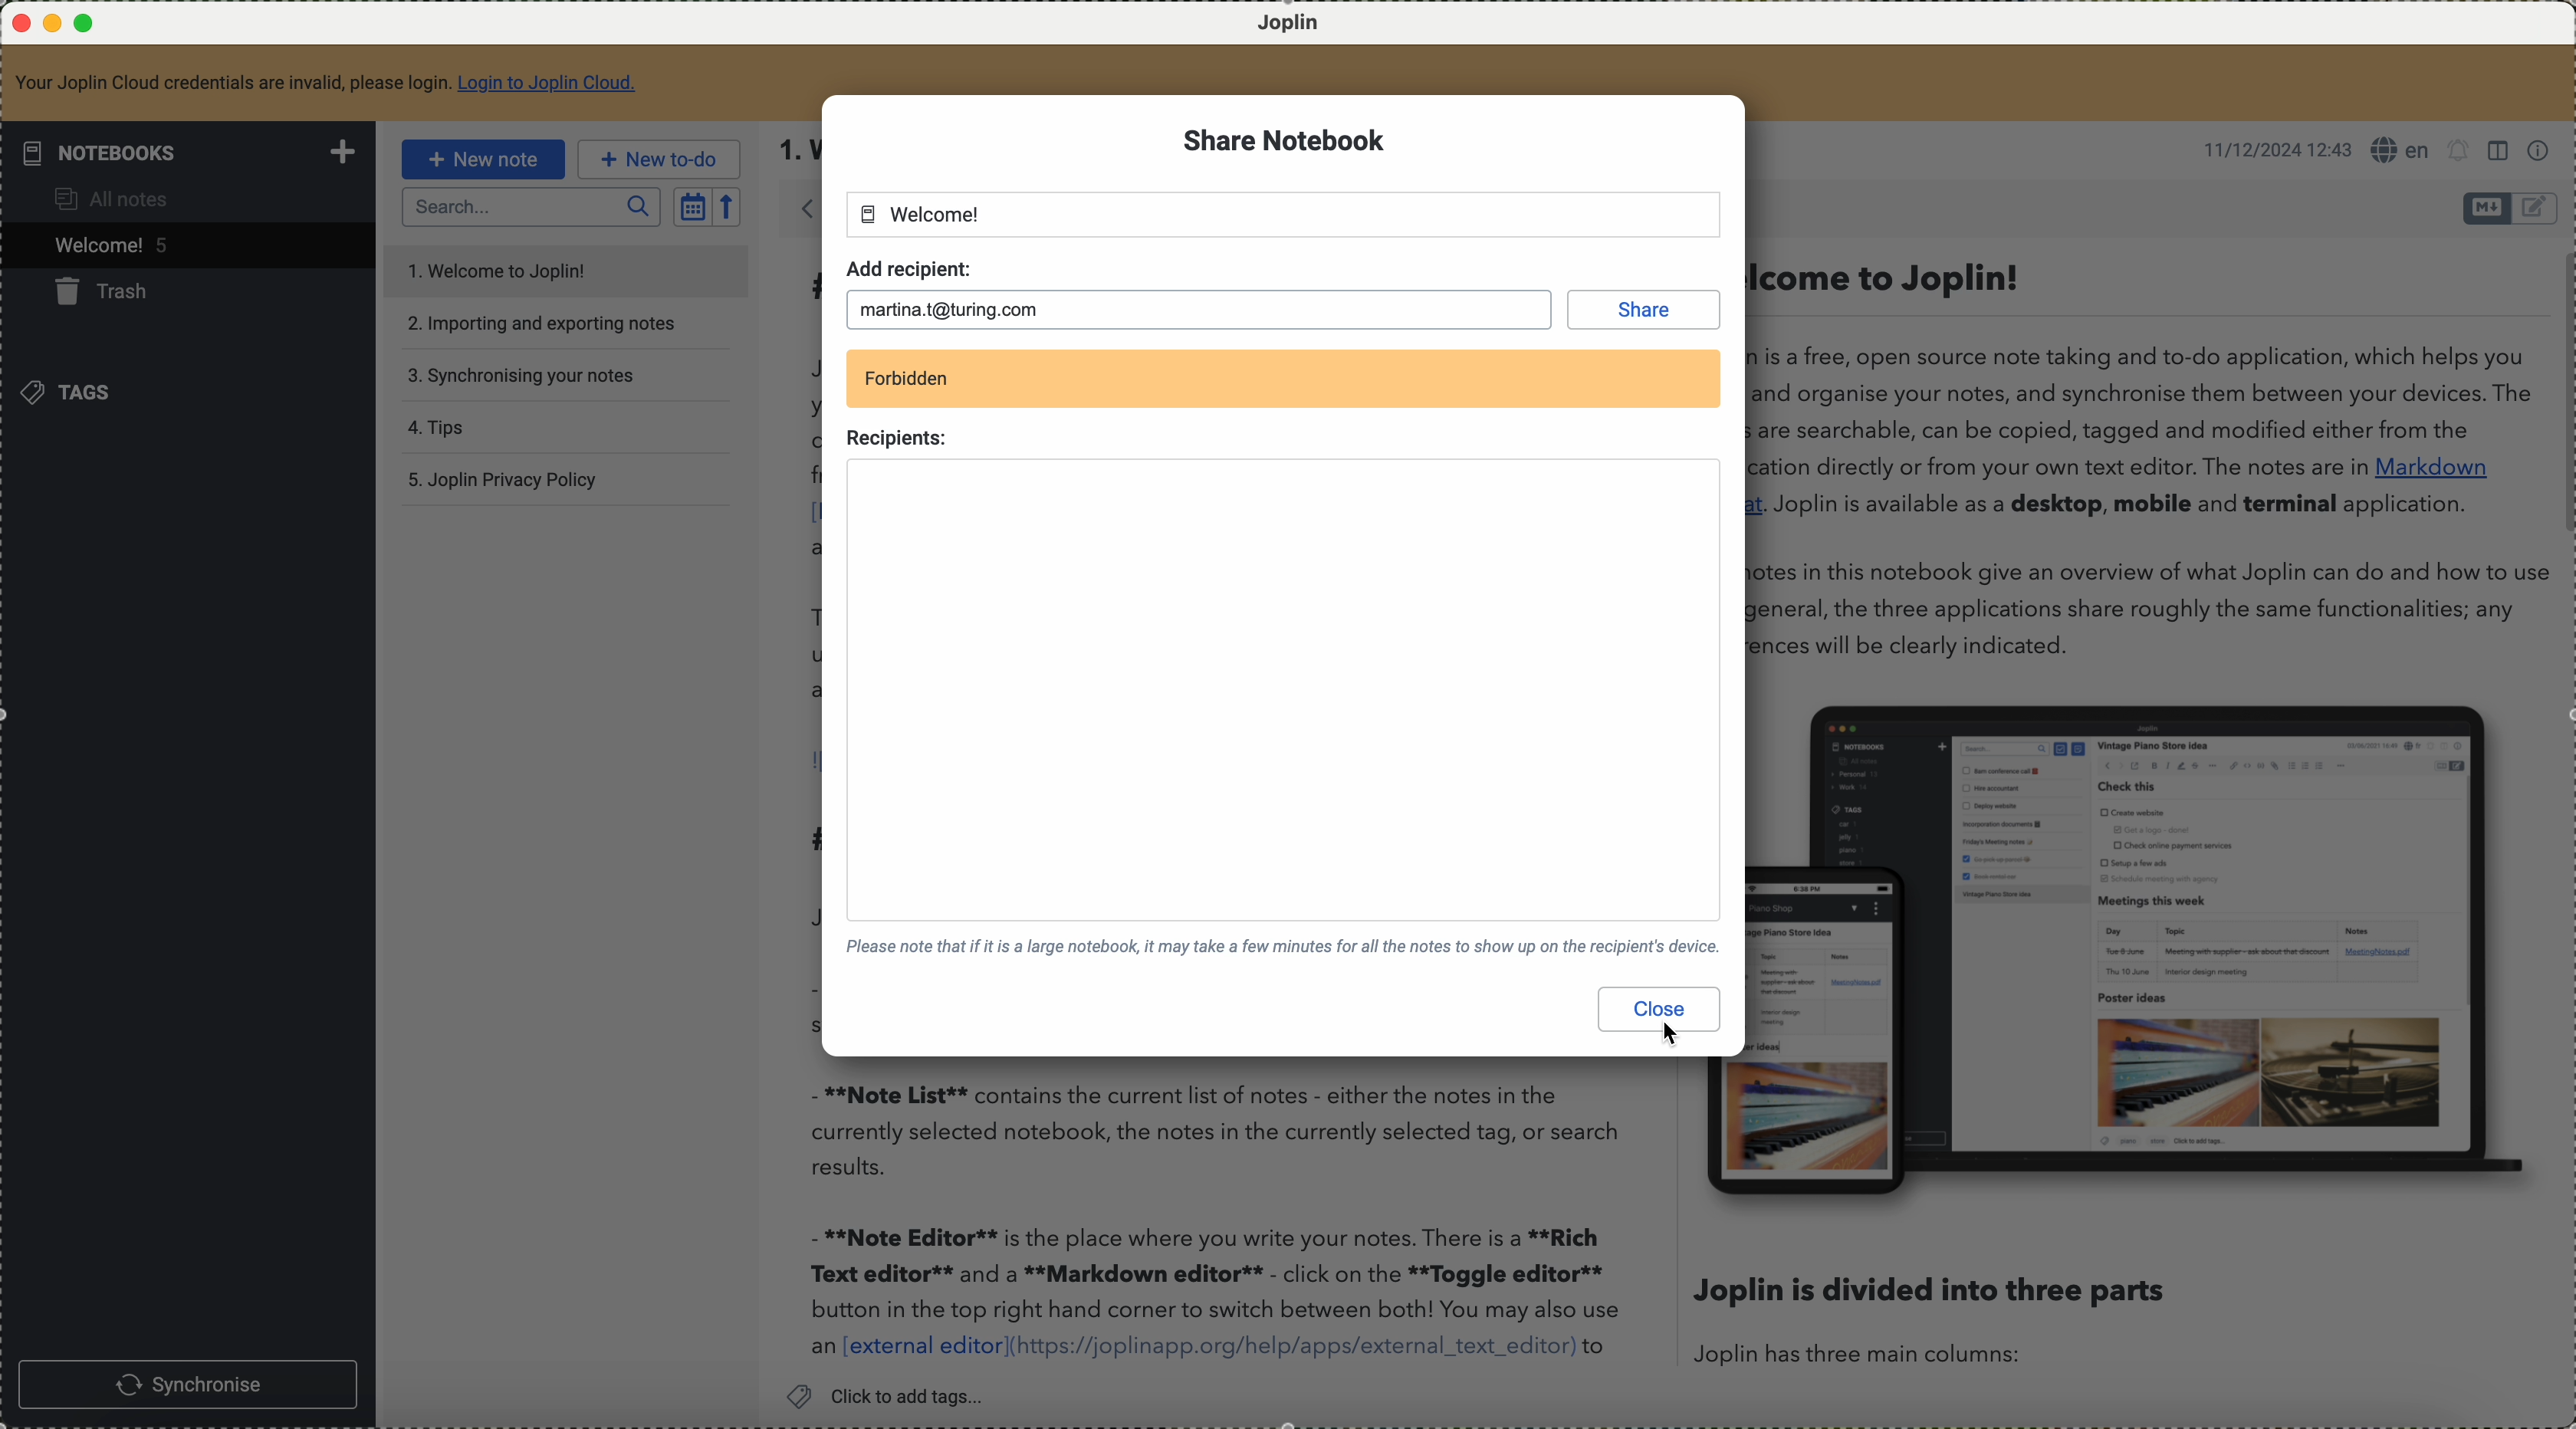 The width and height of the screenshot is (2576, 1429). Describe the element at coordinates (1285, 142) in the screenshot. I see `share notebook` at that location.